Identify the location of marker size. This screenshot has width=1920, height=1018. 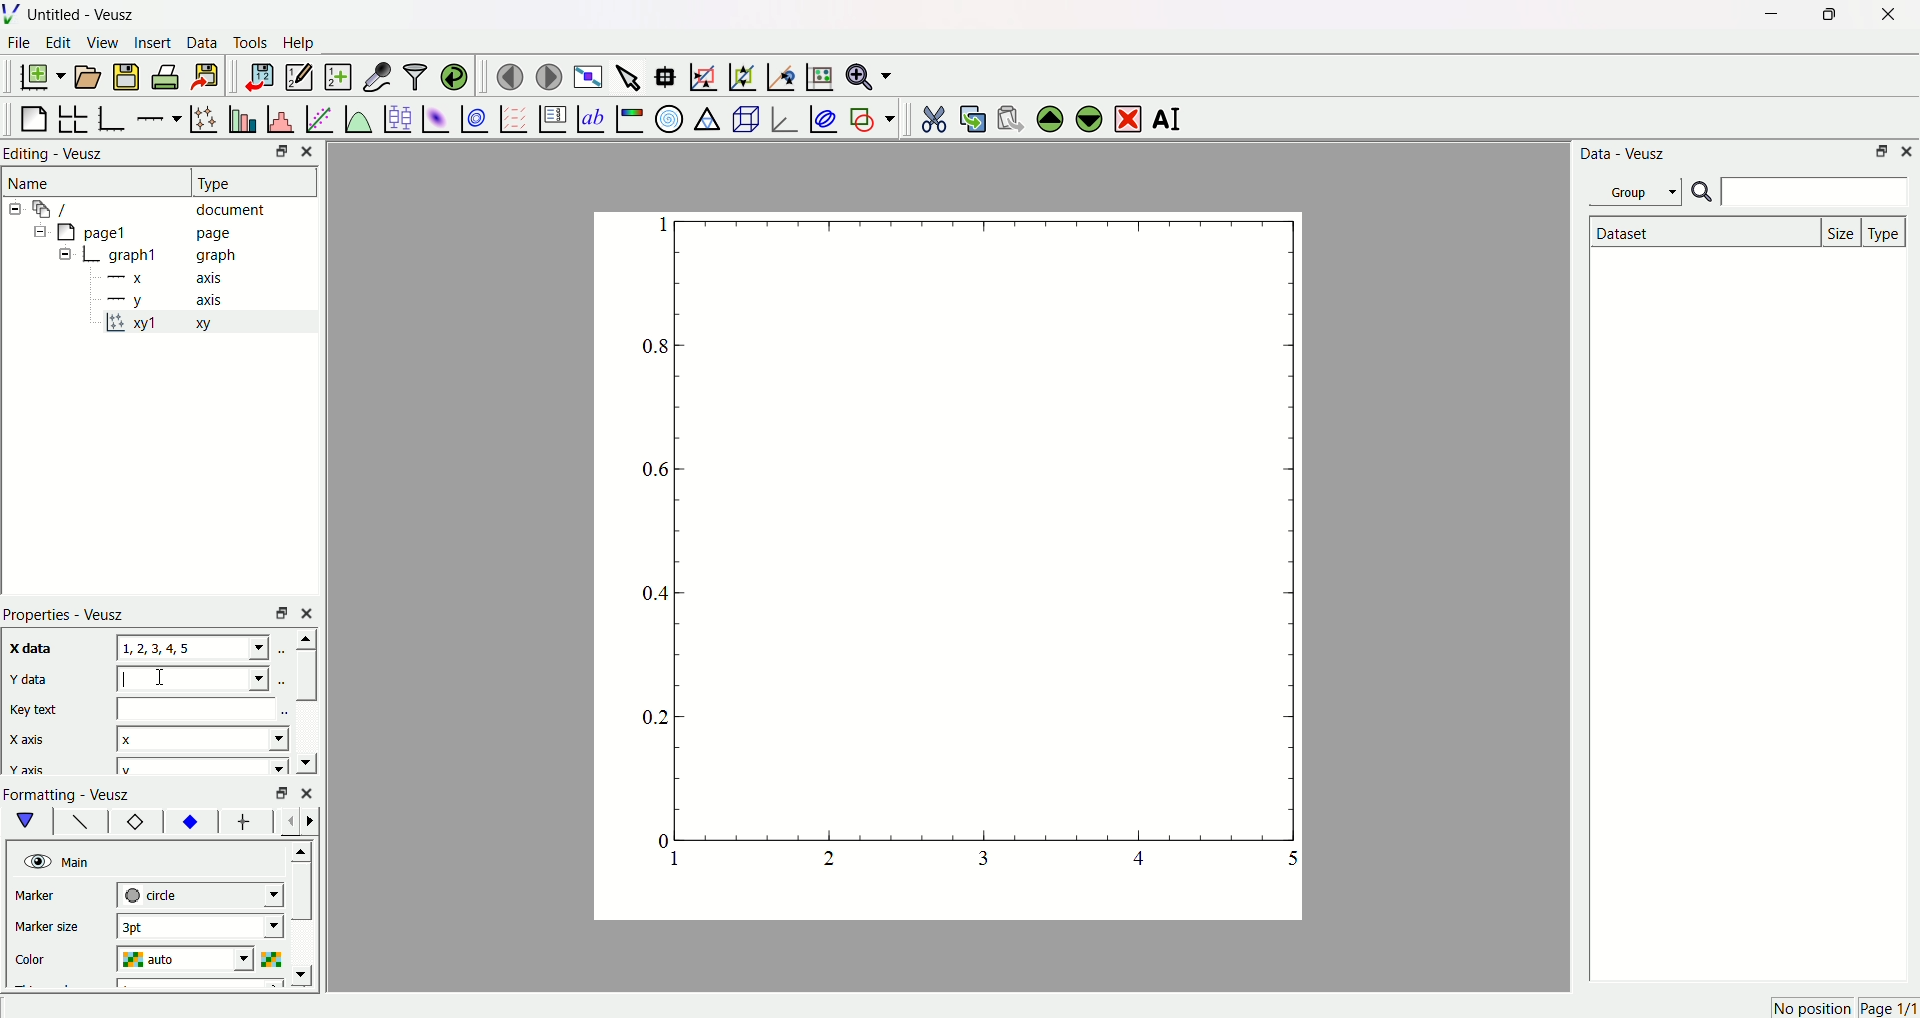
(52, 929).